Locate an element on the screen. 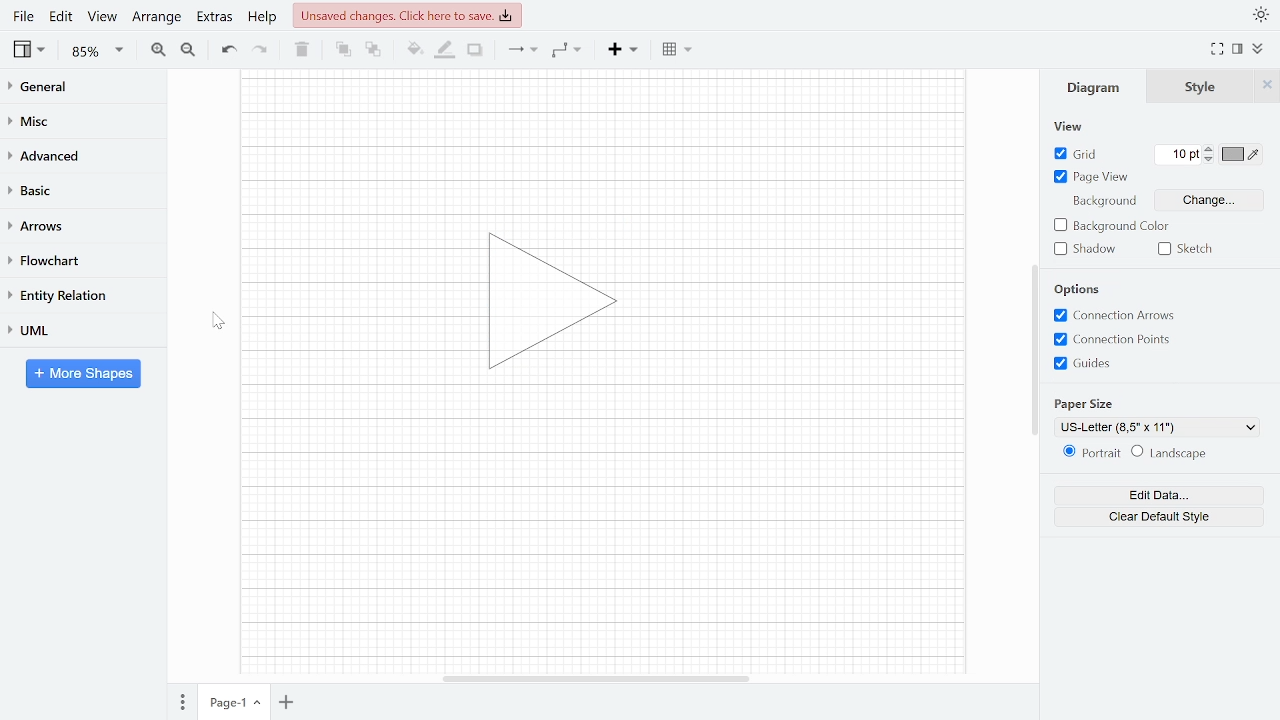 The width and height of the screenshot is (1280, 720). View is located at coordinates (1065, 124).